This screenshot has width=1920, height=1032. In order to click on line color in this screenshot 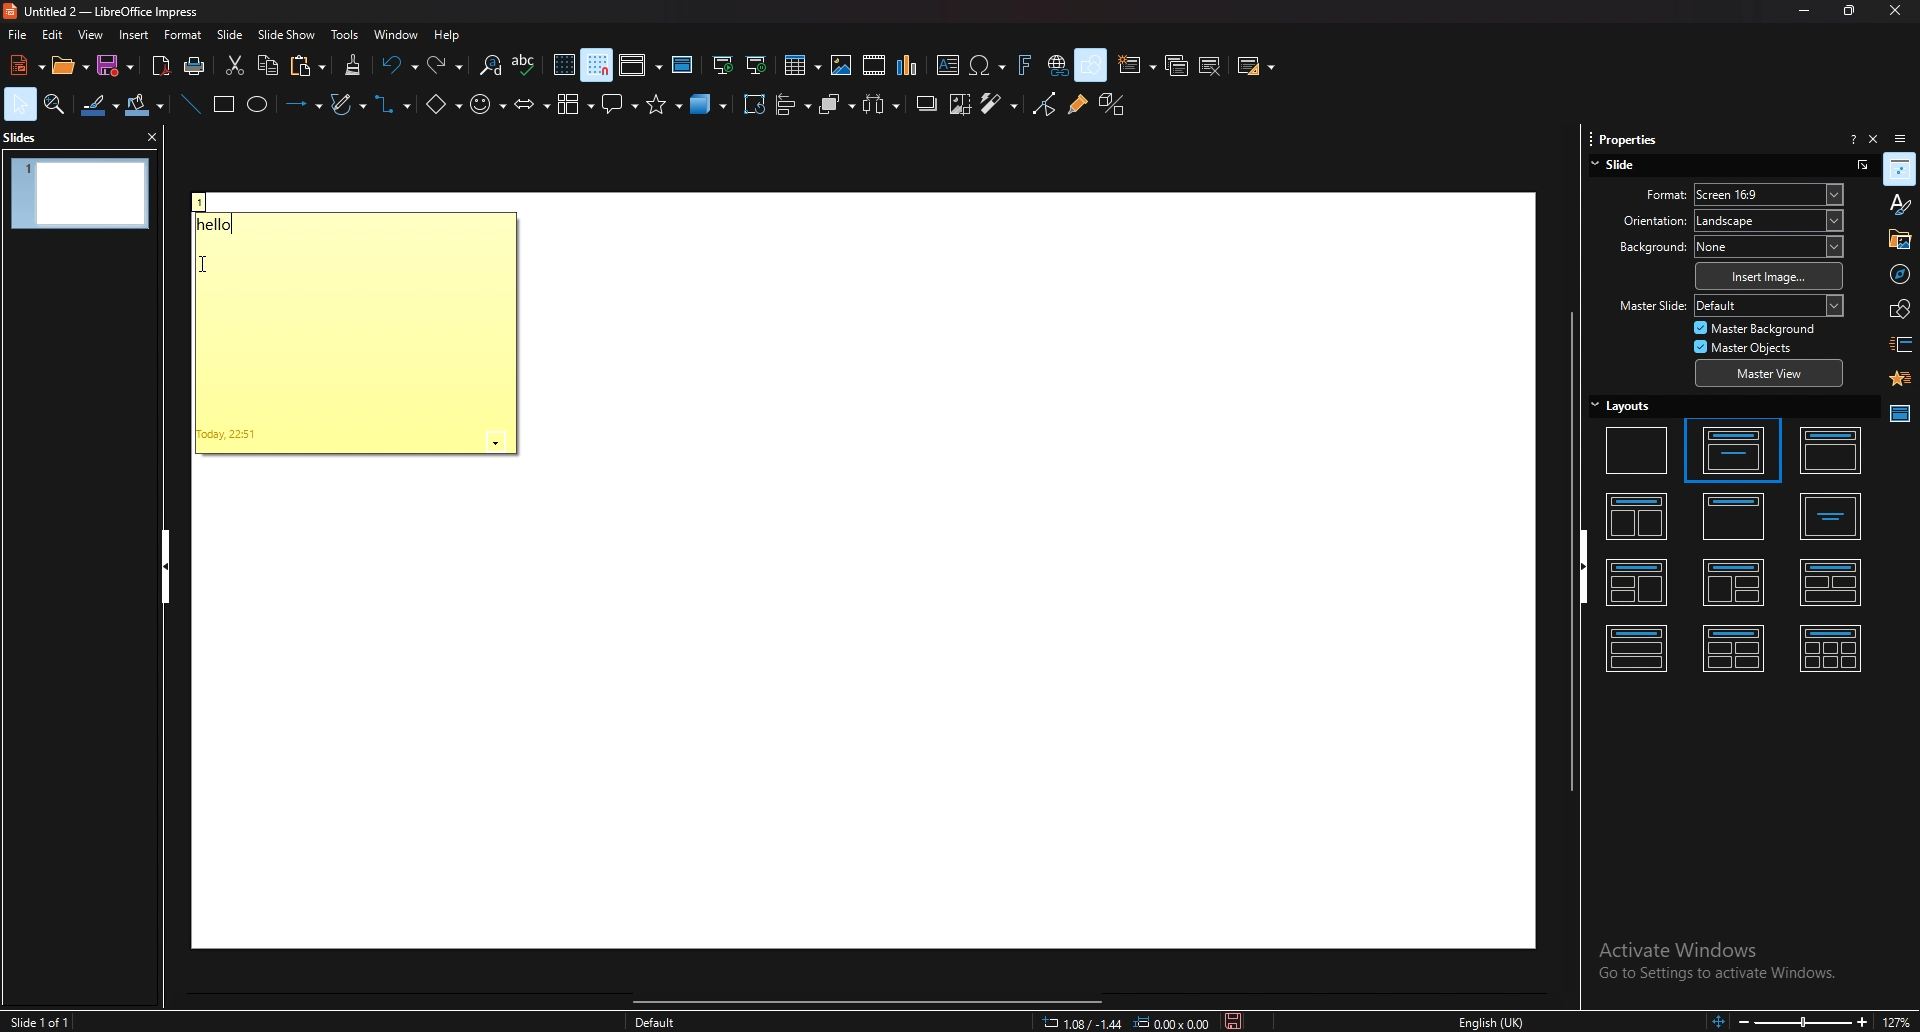, I will do `click(99, 105)`.